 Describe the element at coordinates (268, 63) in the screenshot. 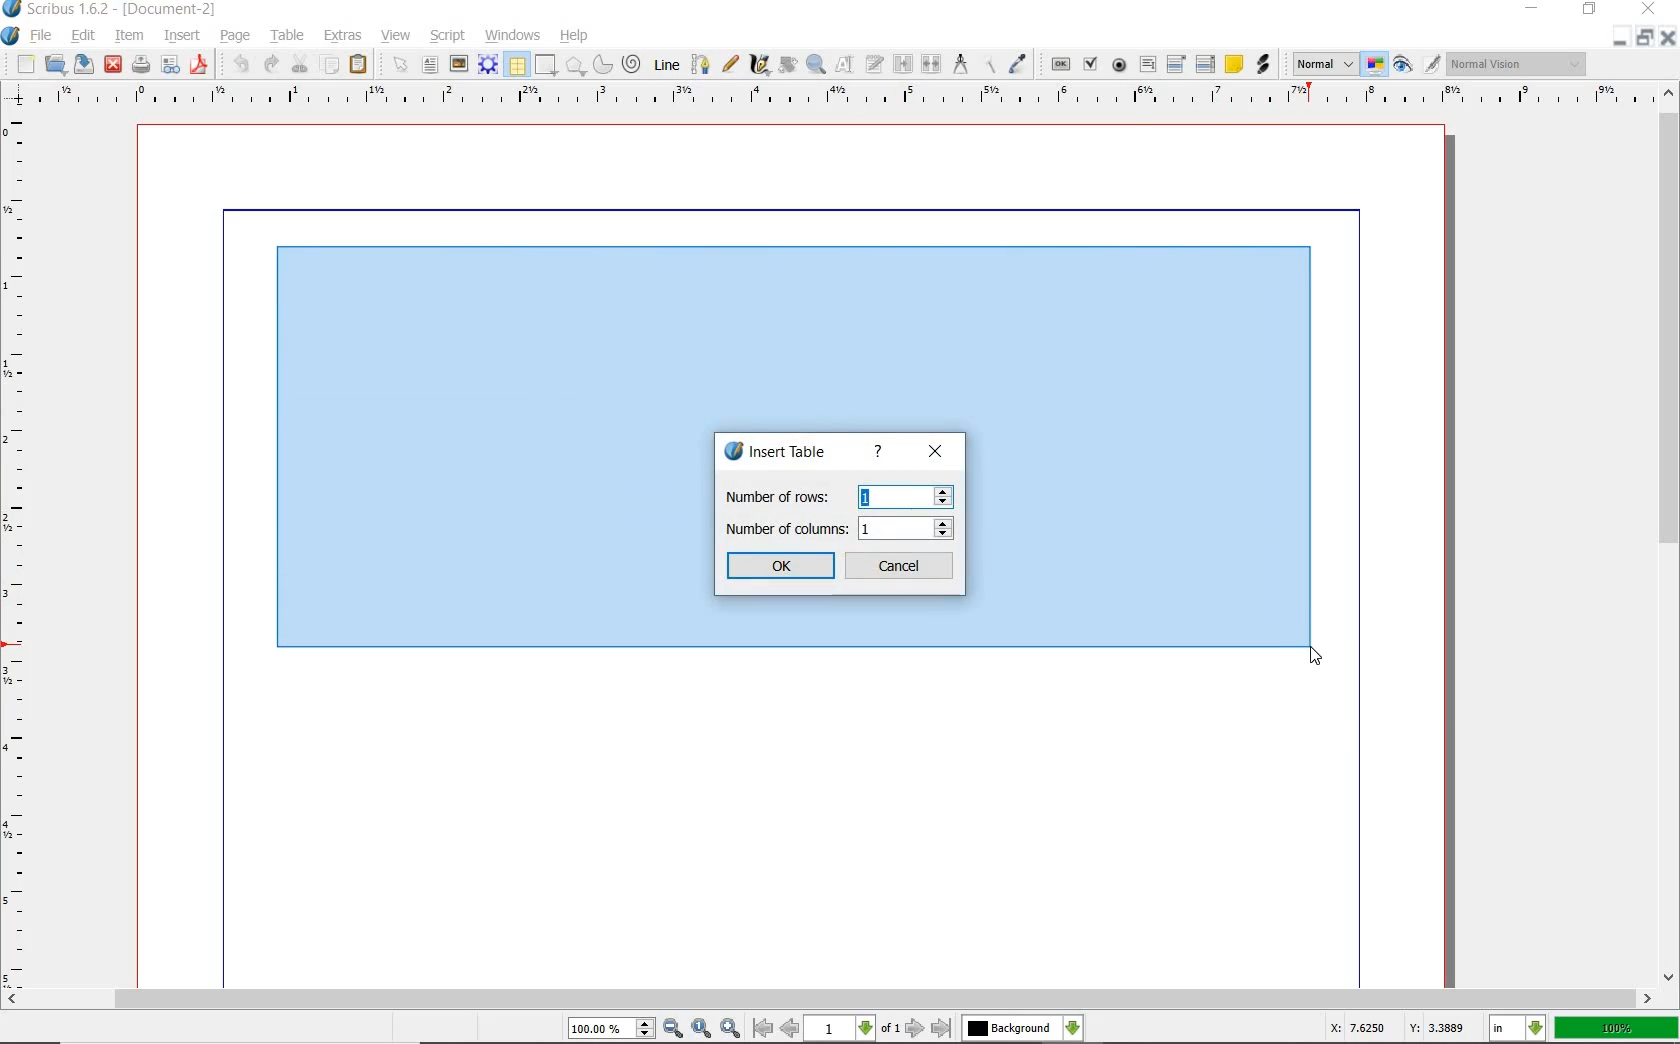

I see `redo` at that location.